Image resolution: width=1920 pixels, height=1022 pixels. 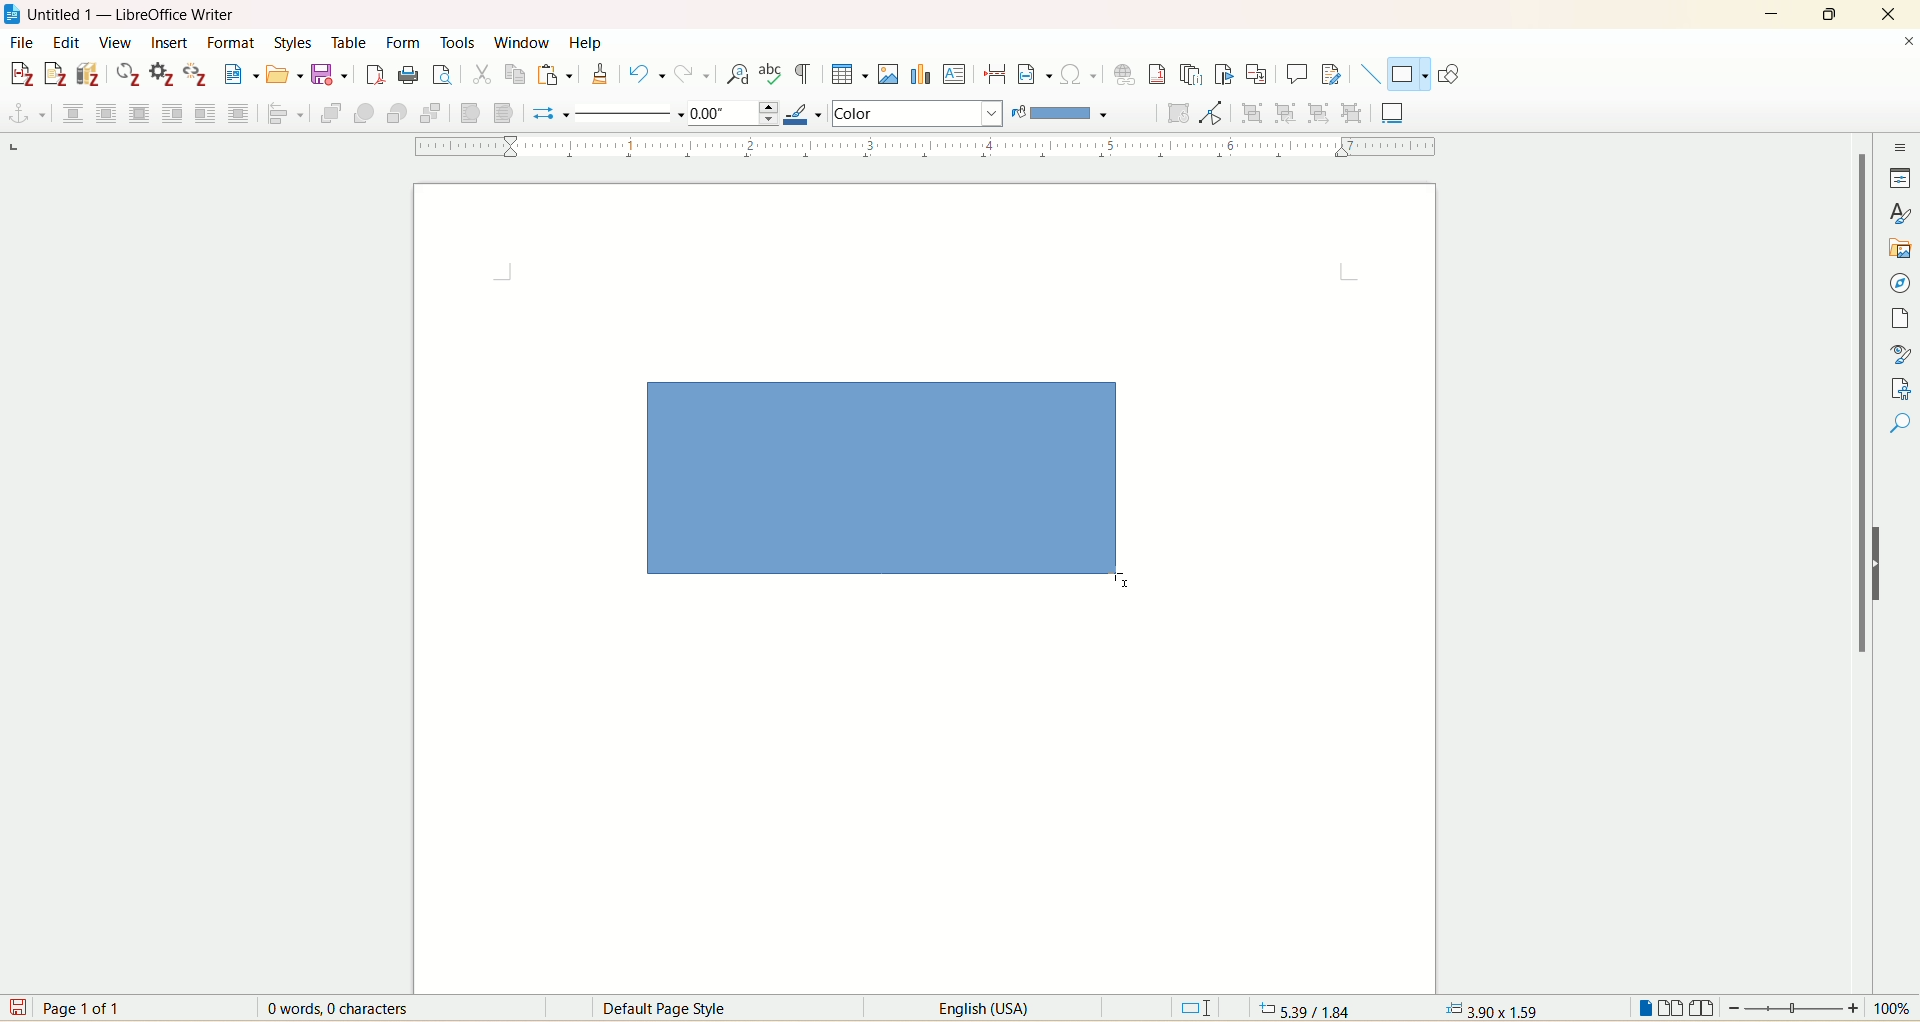 What do you see at coordinates (109, 112) in the screenshot?
I see `parallel` at bounding box center [109, 112].